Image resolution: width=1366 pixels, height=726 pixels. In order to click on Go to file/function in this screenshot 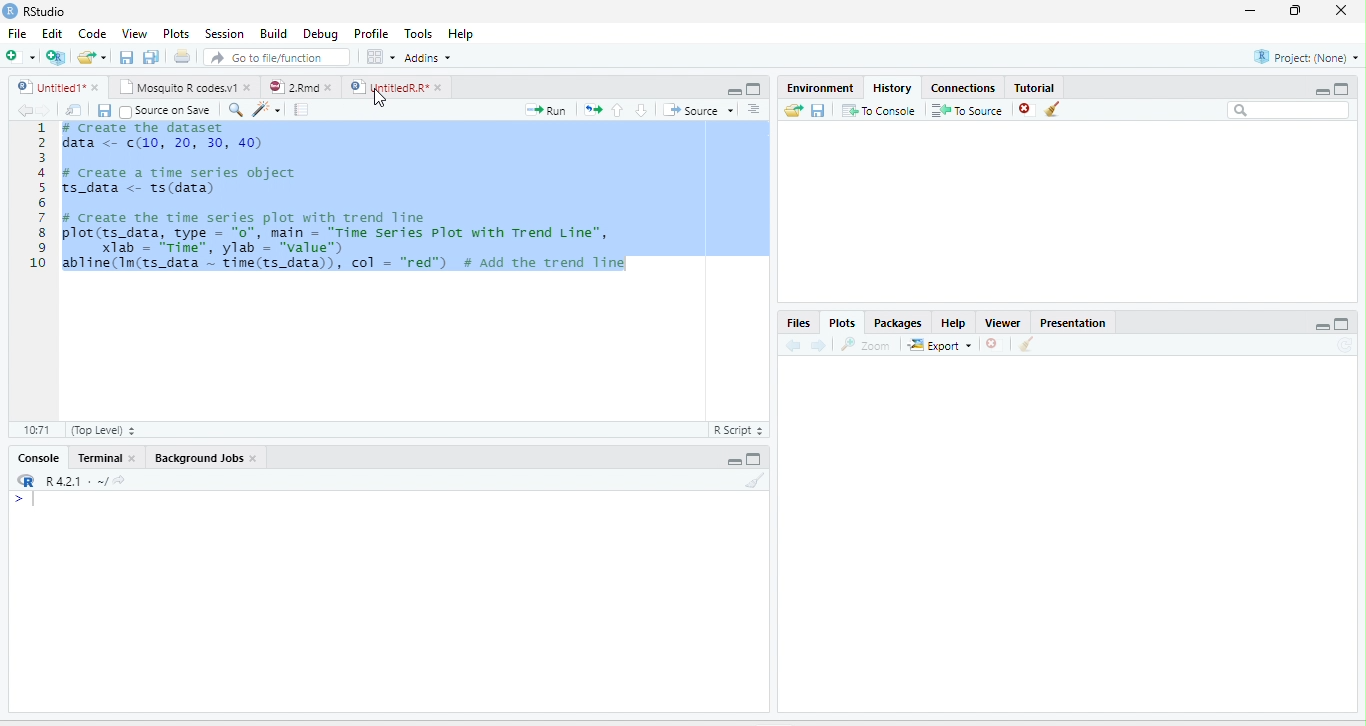, I will do `click(277, 57)`.